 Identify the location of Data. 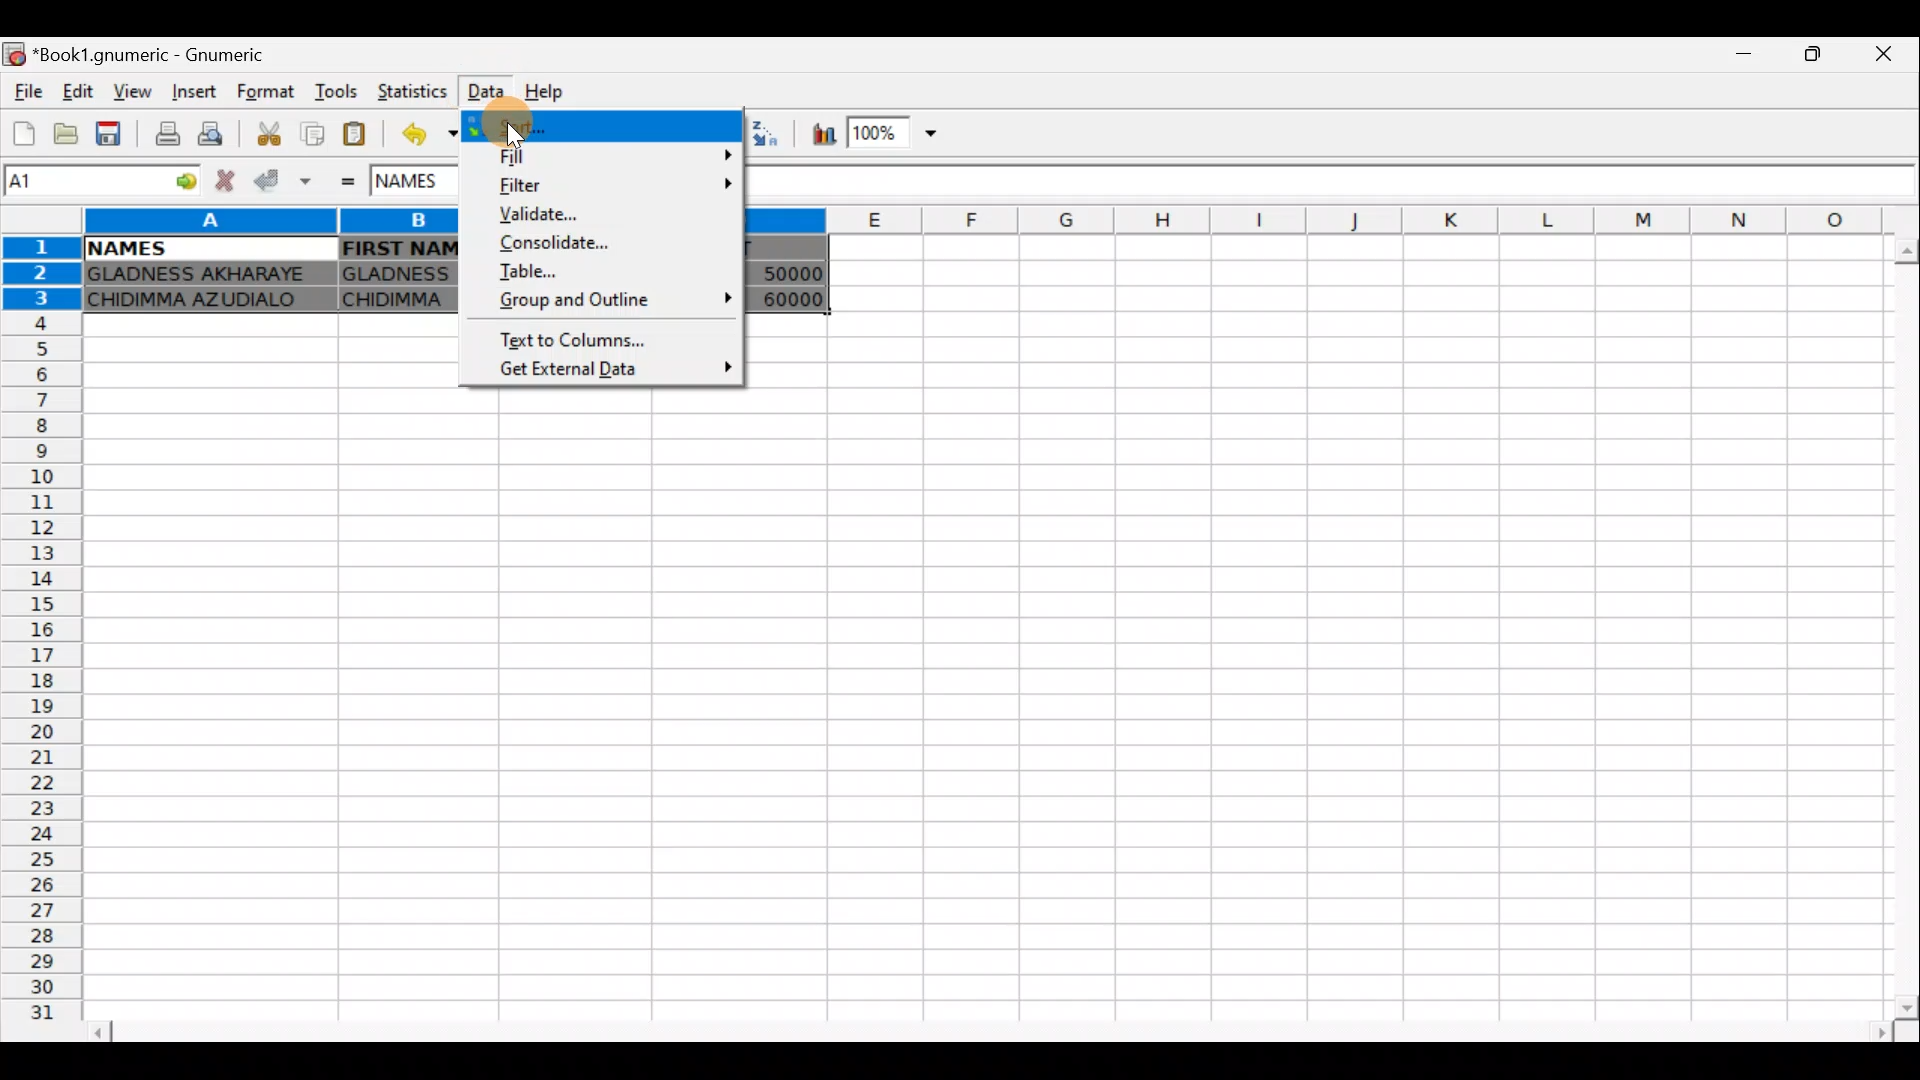
(482, 88).